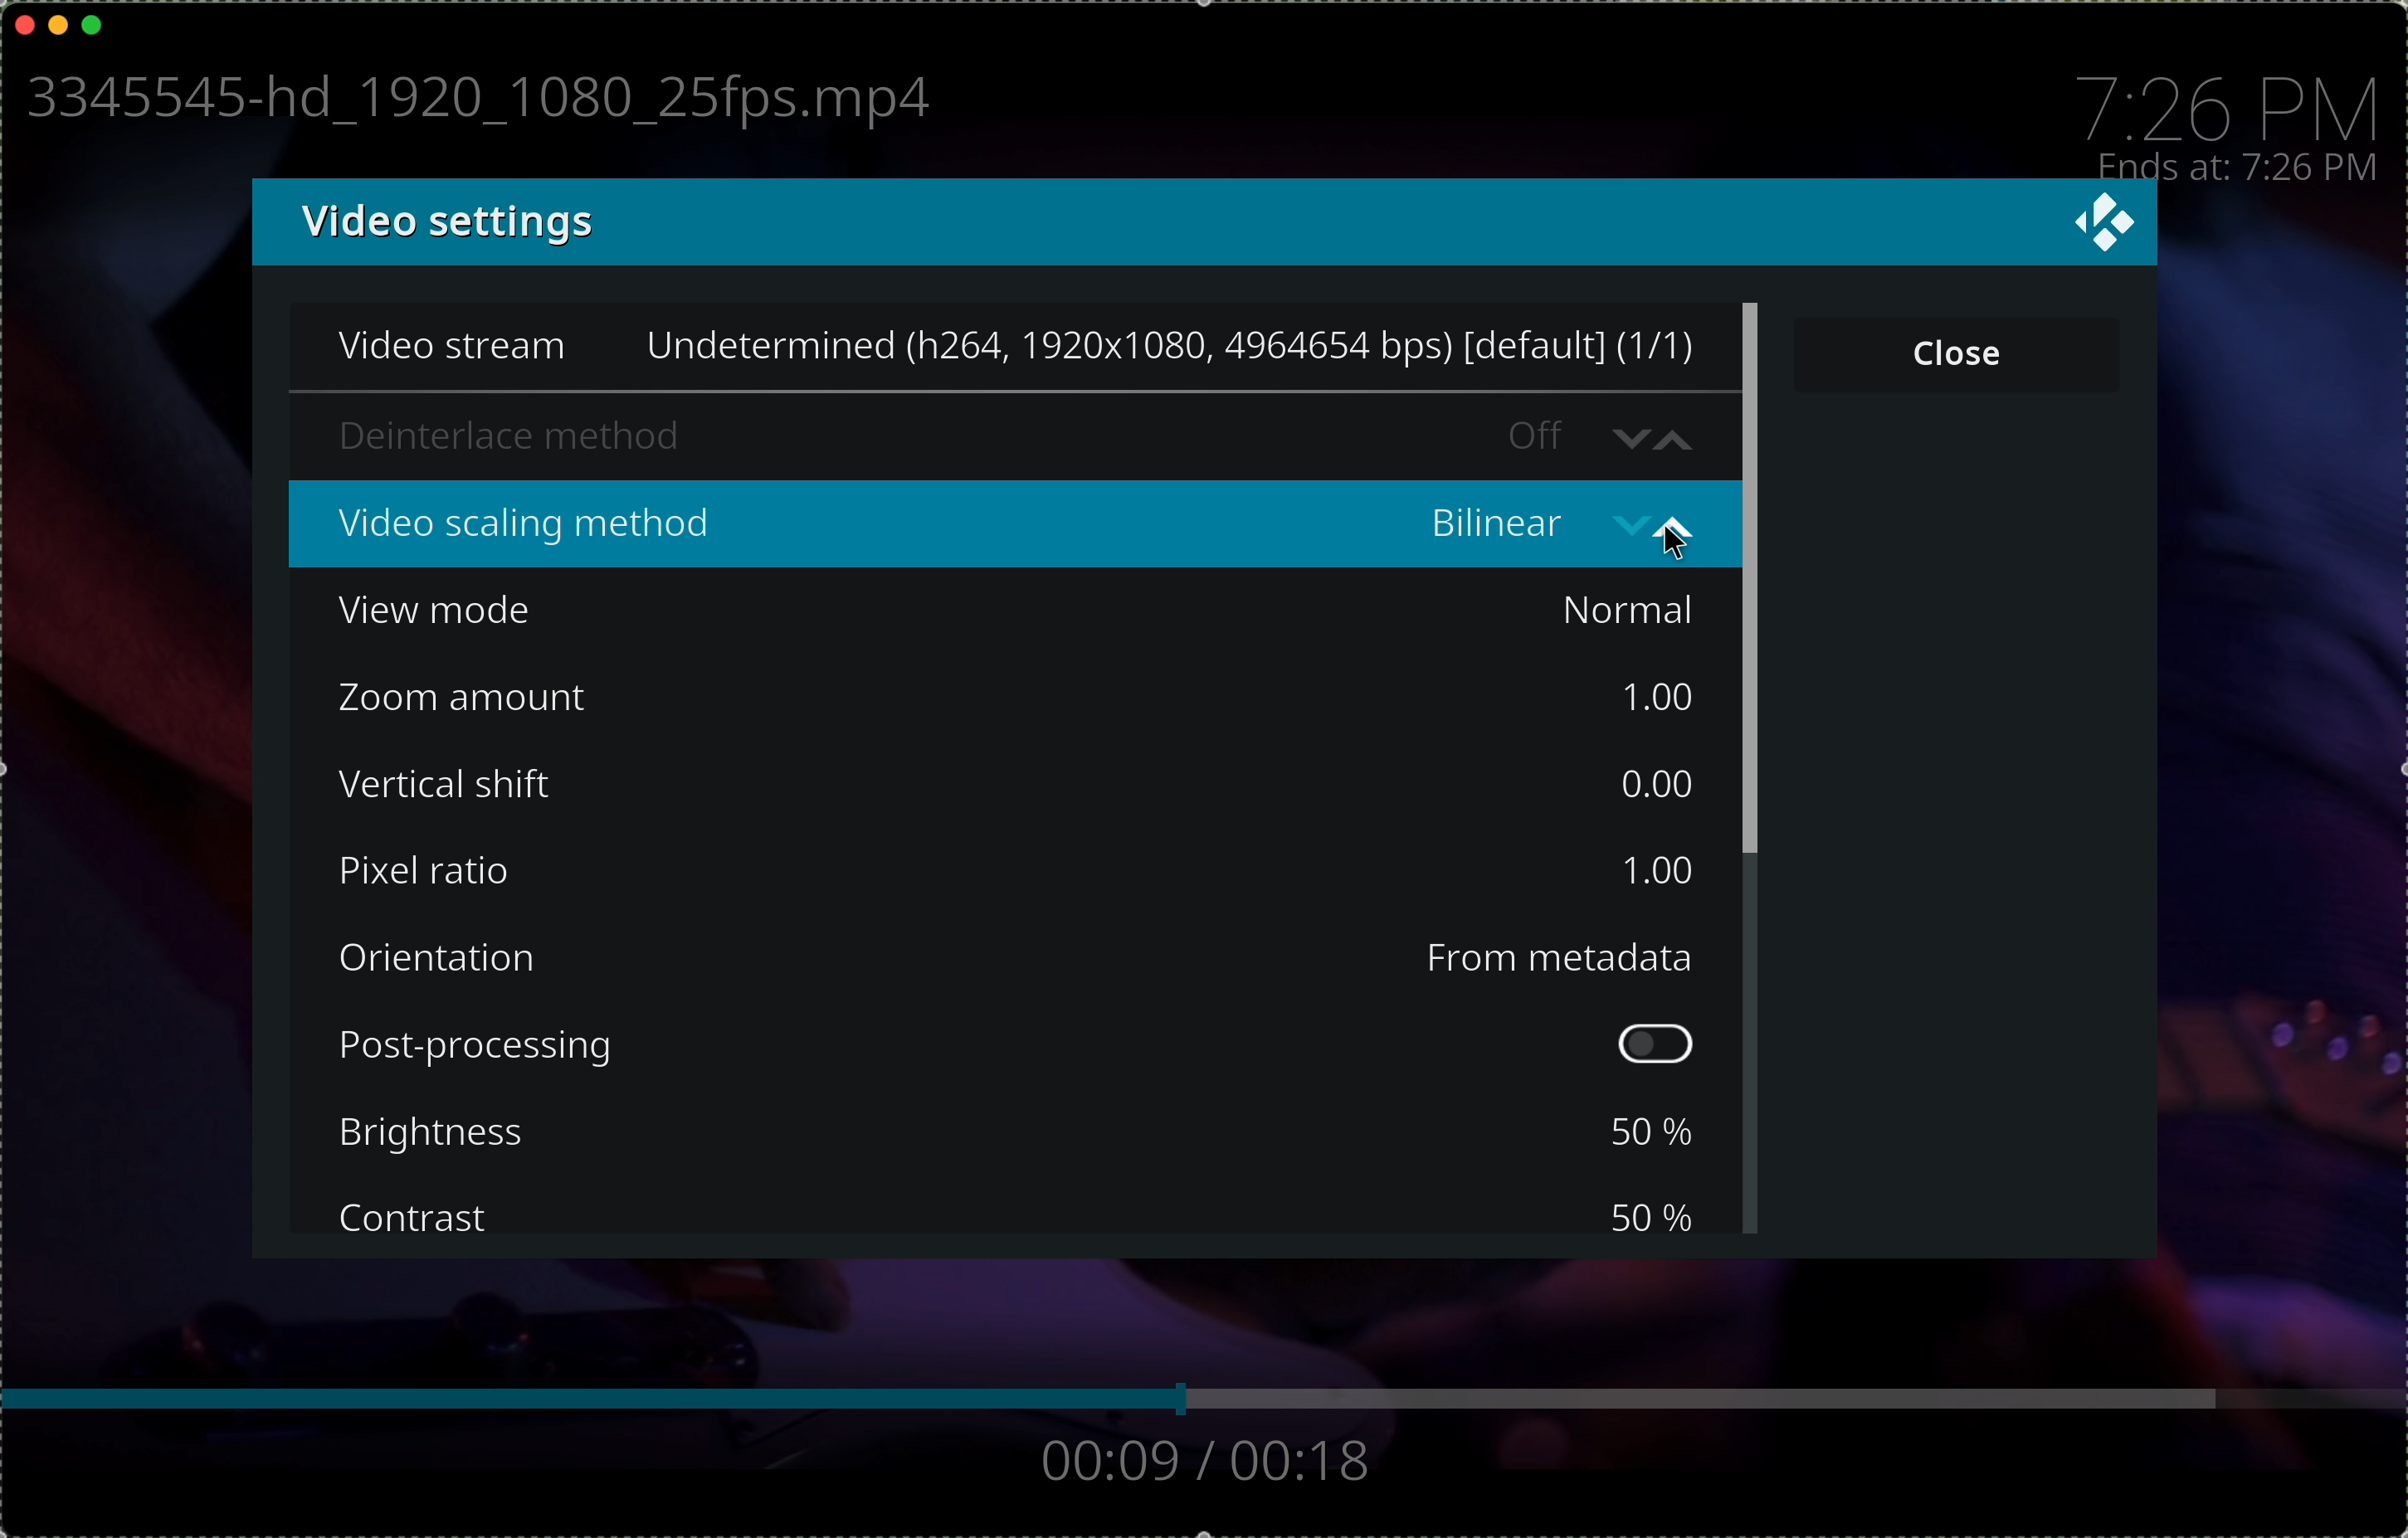  I want to click on close, so click(24, 21).